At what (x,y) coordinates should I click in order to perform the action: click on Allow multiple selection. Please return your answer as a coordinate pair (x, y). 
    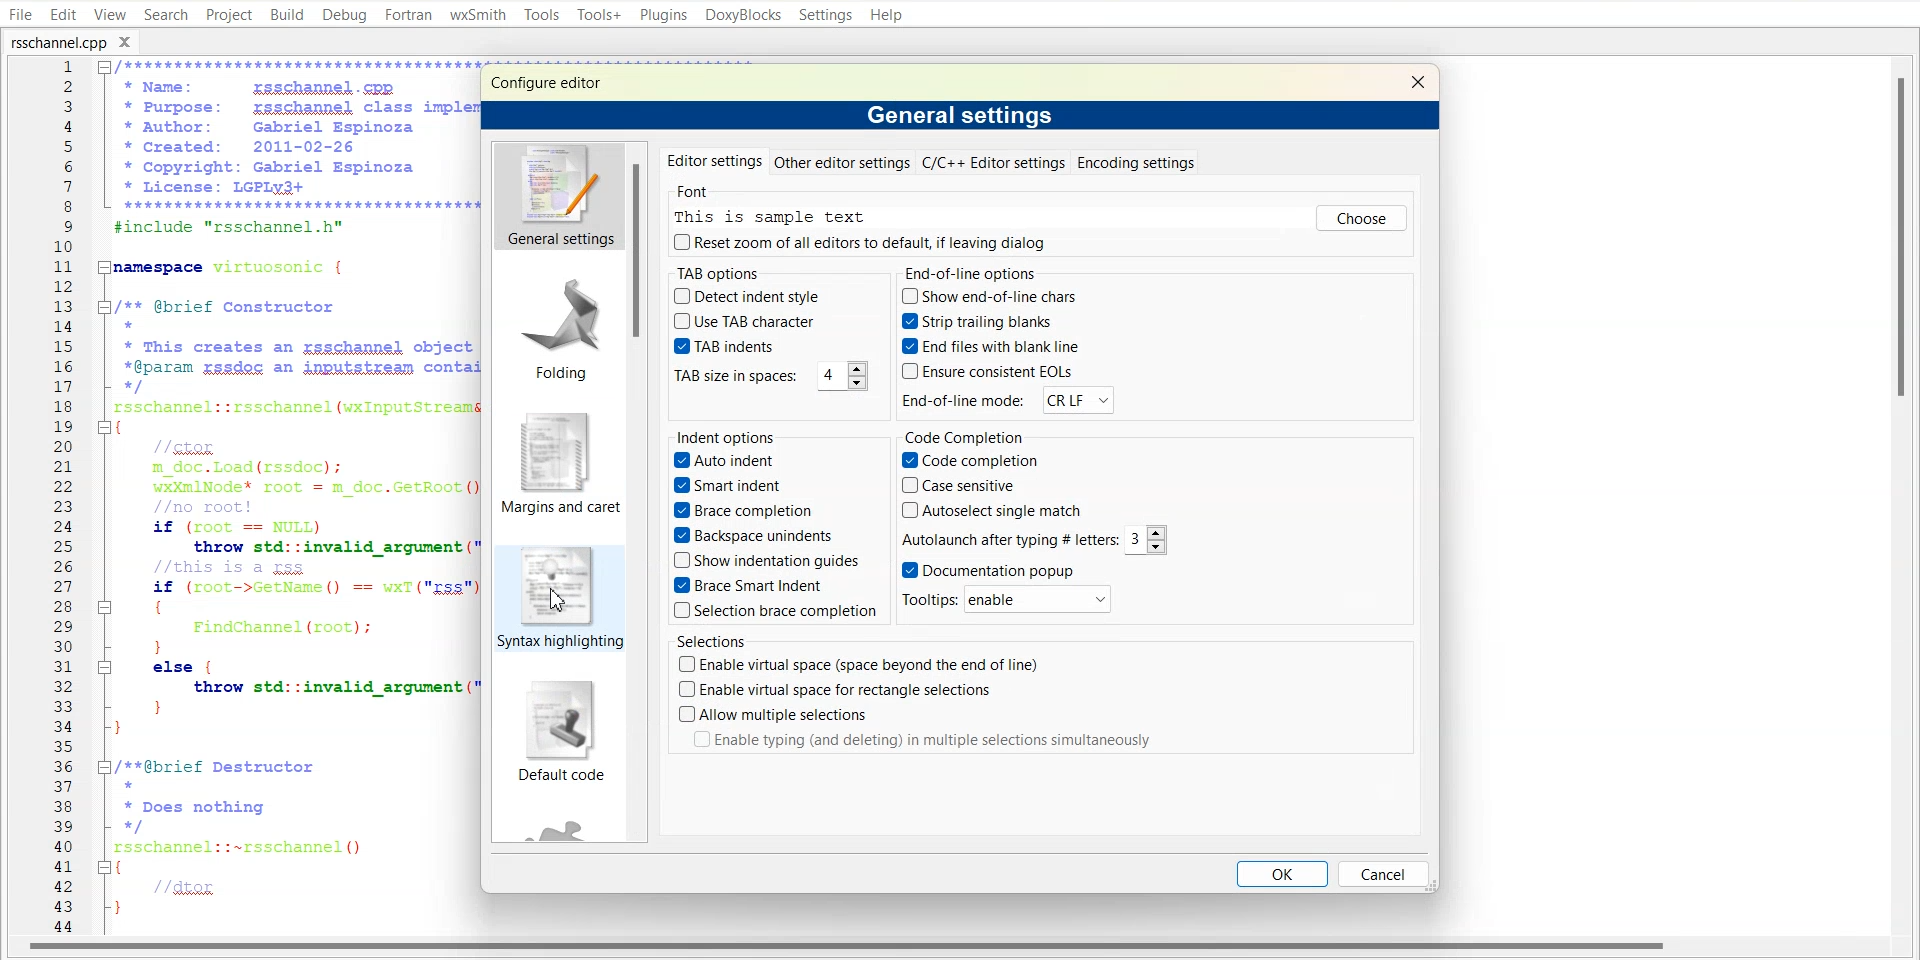
    Looking at the image, I should click on (772, 714).